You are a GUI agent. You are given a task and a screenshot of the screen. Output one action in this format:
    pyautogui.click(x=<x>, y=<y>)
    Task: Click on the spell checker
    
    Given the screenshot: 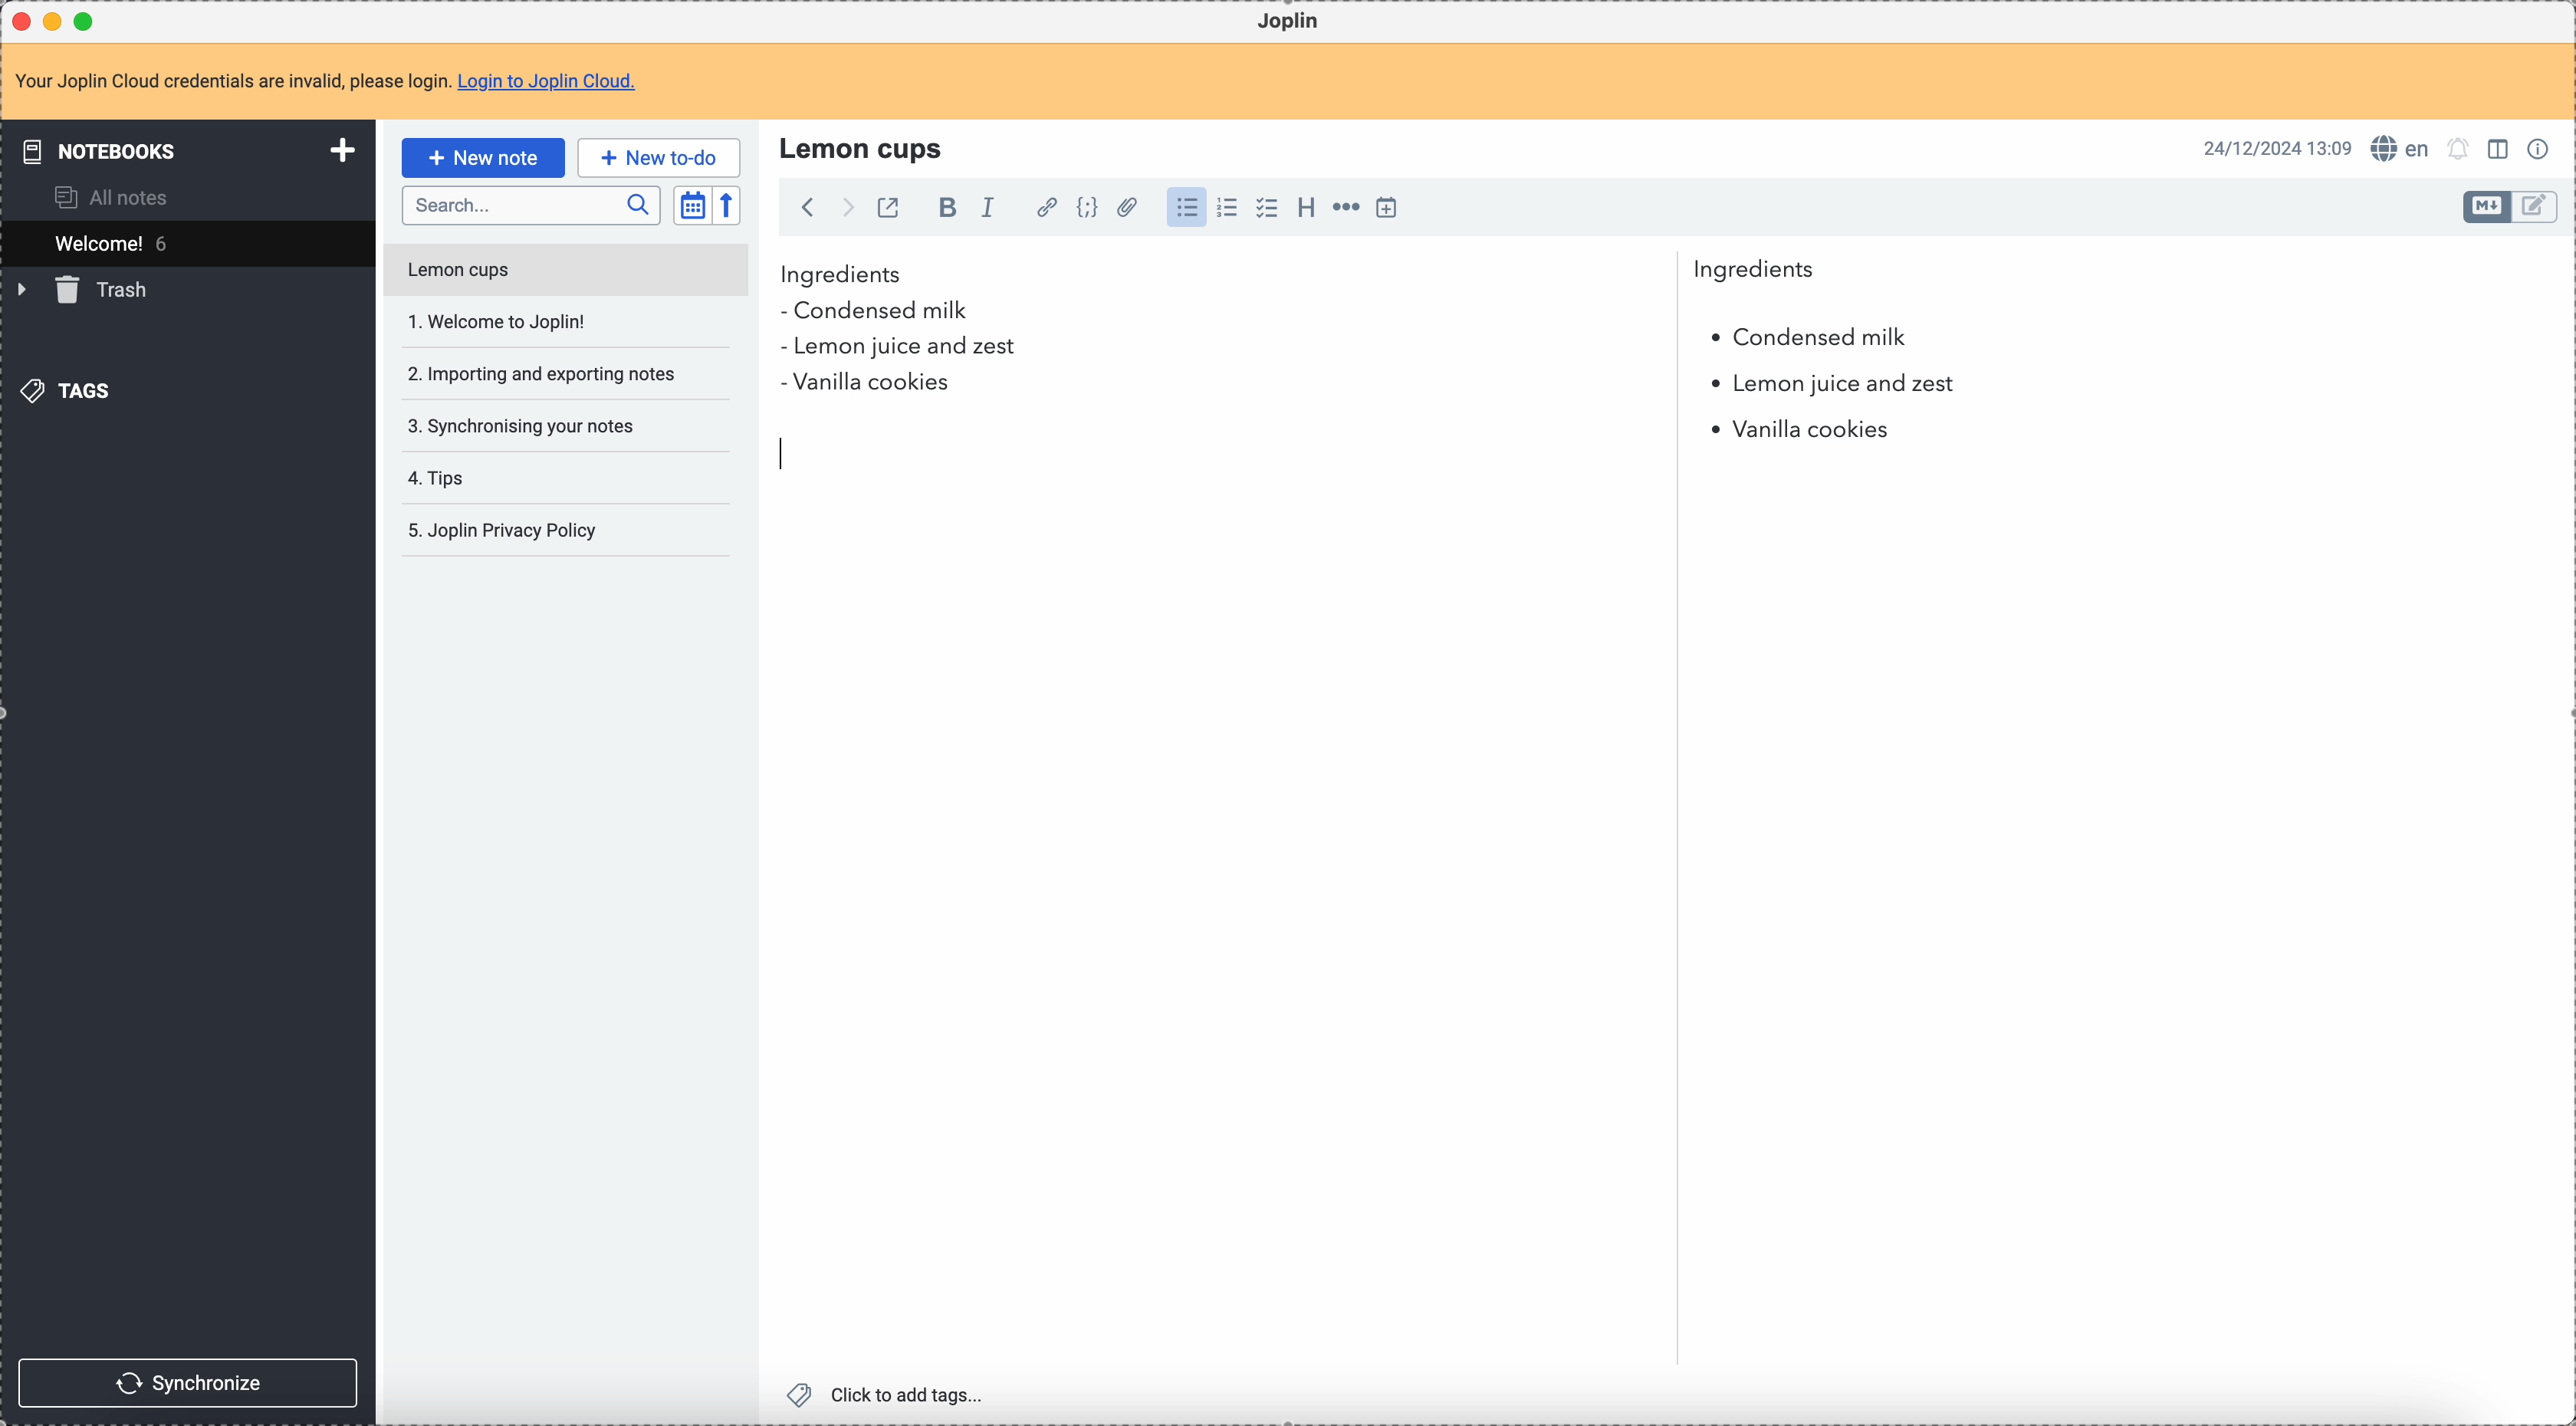 What is the action you would take?
    pyautogui.click(x=2406, y=148)
    